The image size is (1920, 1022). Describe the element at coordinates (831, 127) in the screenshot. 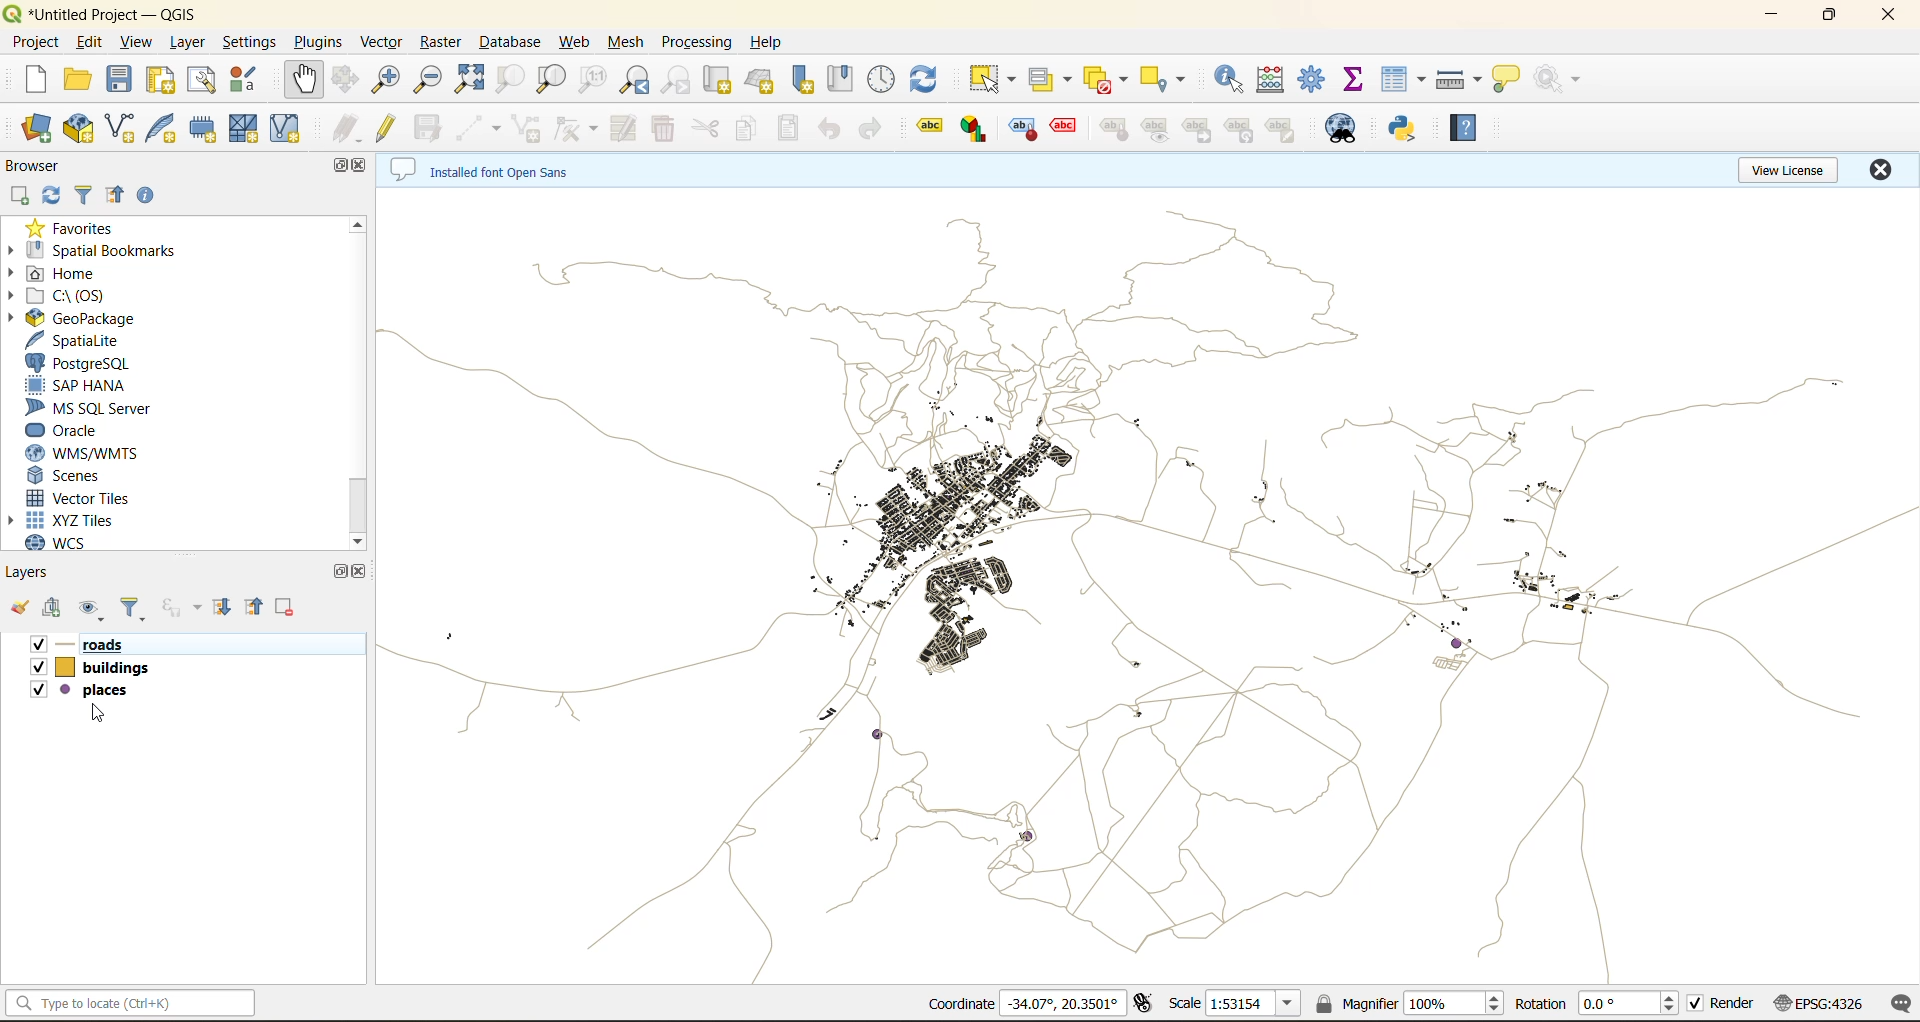

I see `undo` at that location.